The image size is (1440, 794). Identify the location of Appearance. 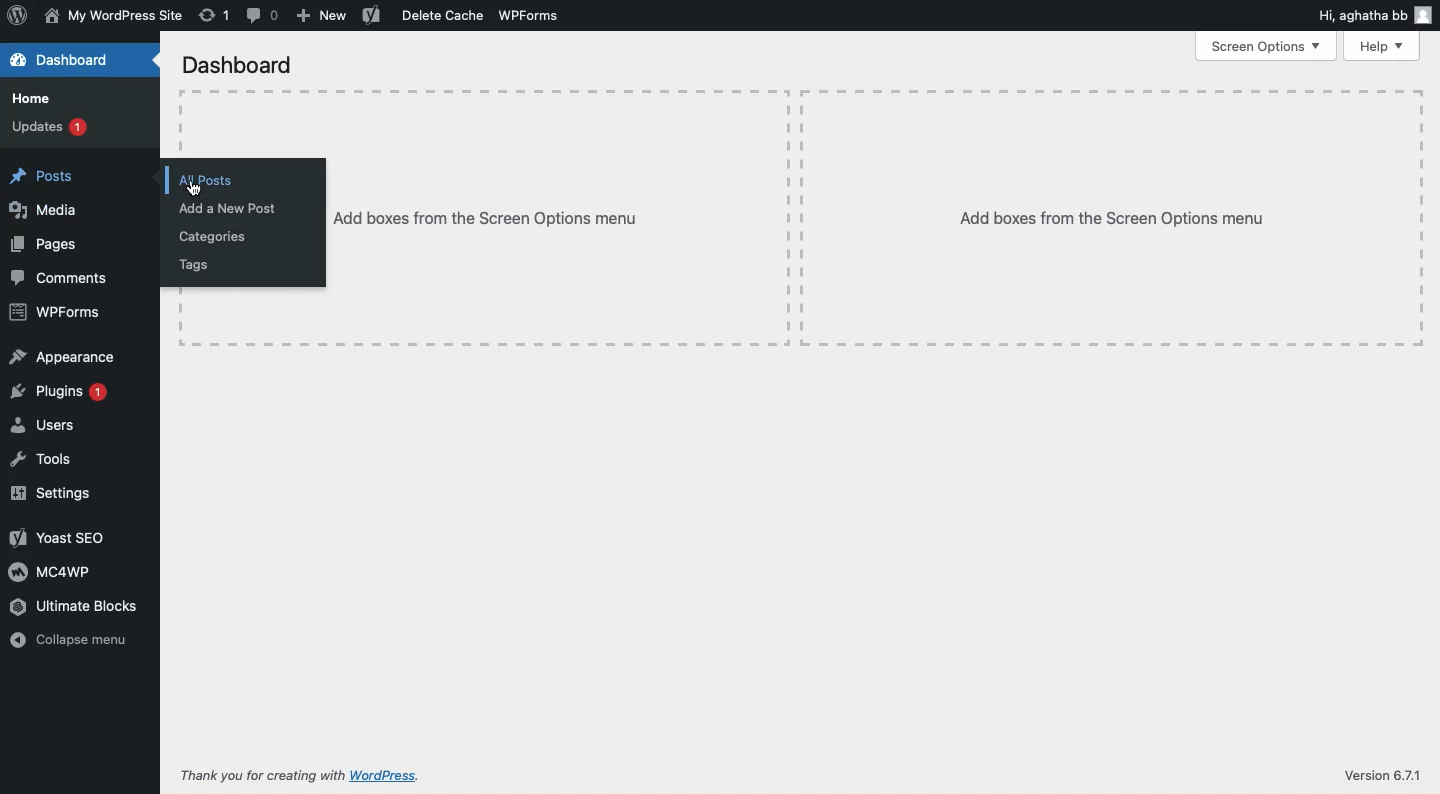
(64, 356).